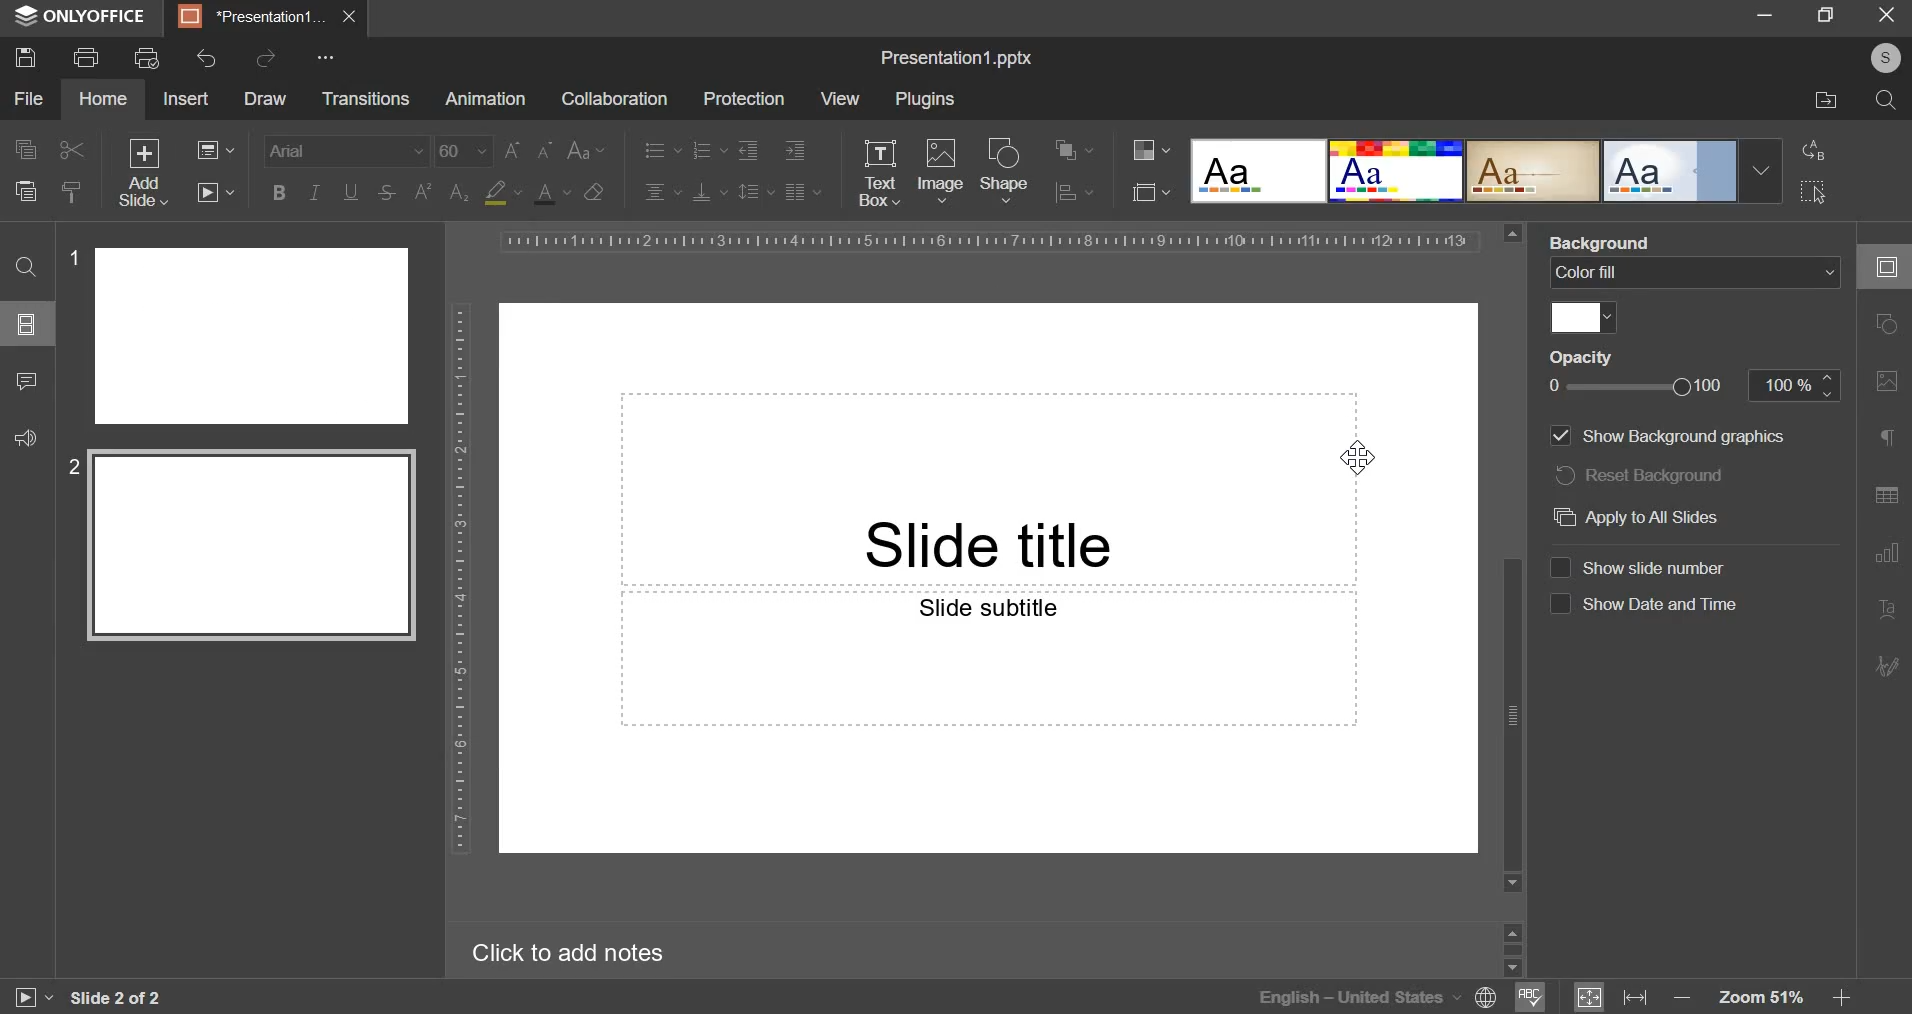  Describe the element at coordinates (365, 100) in the screenshot. I see `transitions` at that location.